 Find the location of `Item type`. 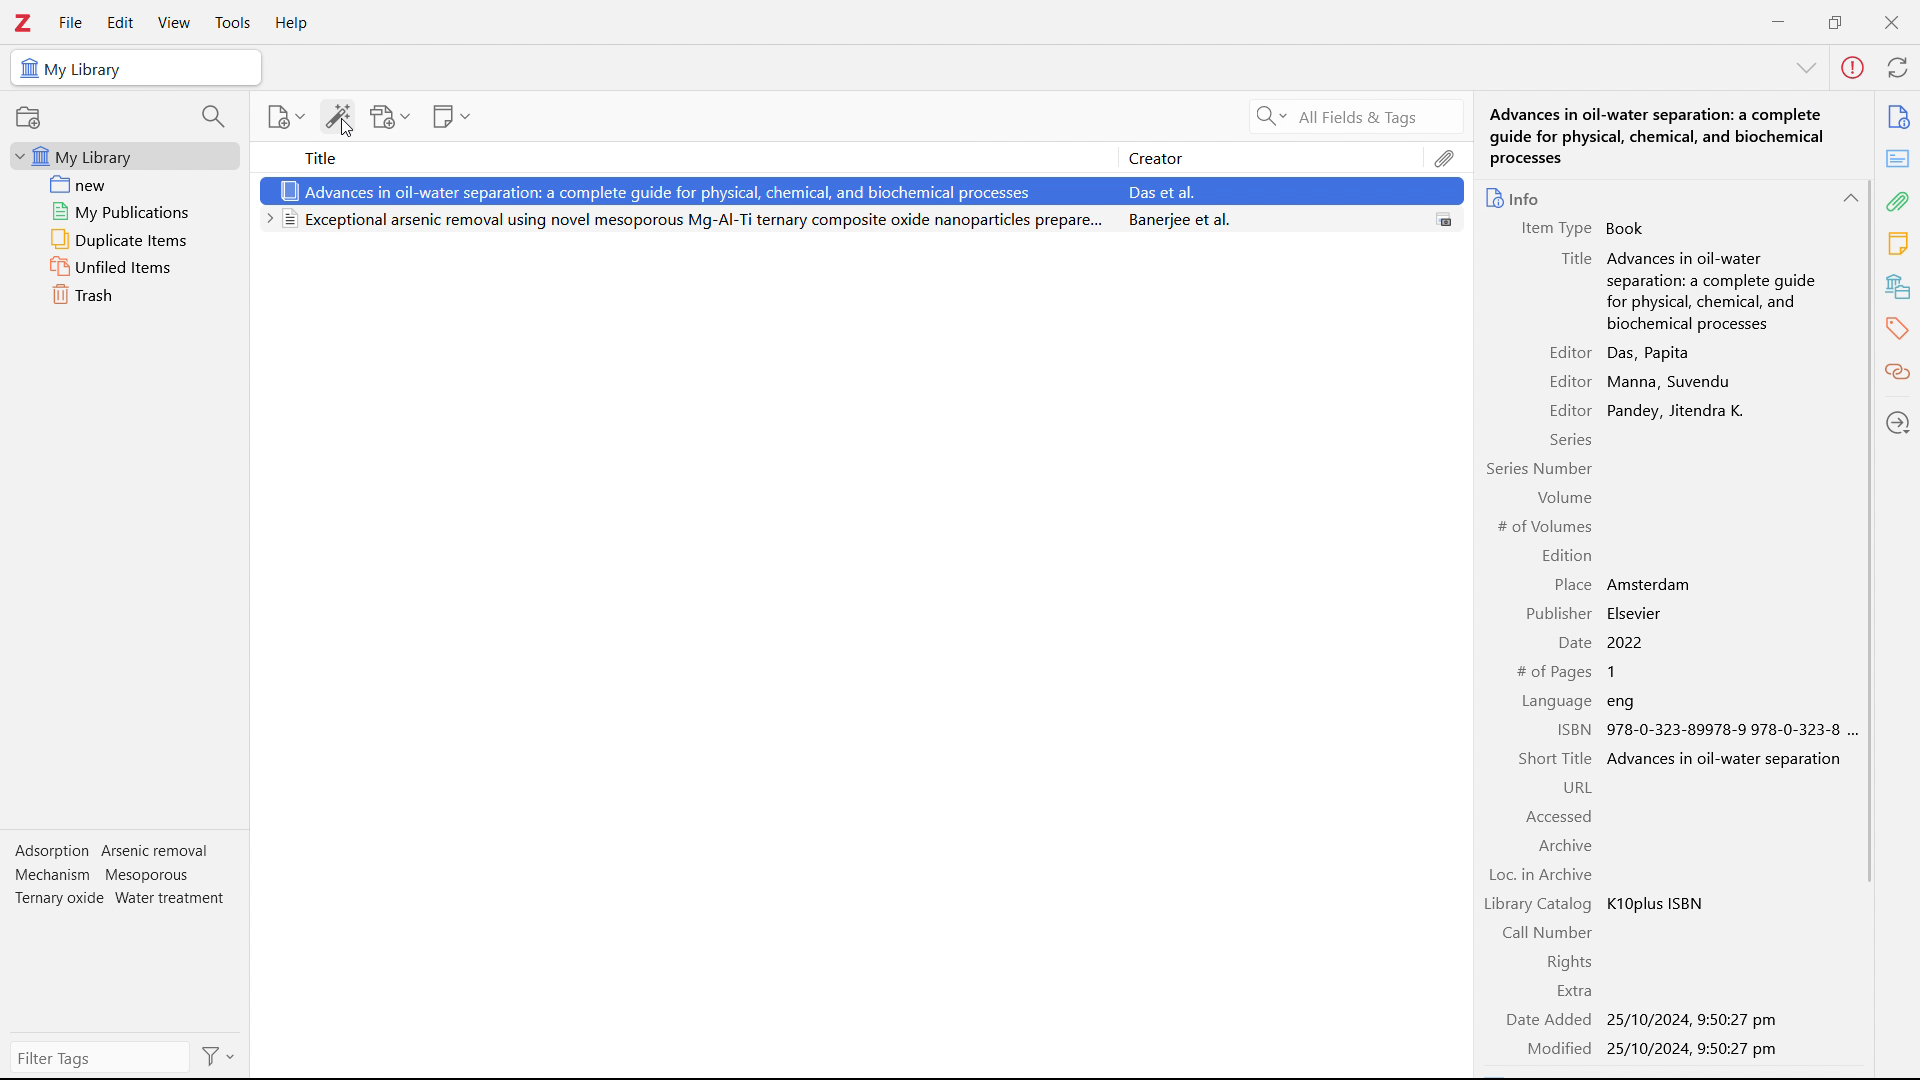

Item type is located at coordinates (1550, 229).